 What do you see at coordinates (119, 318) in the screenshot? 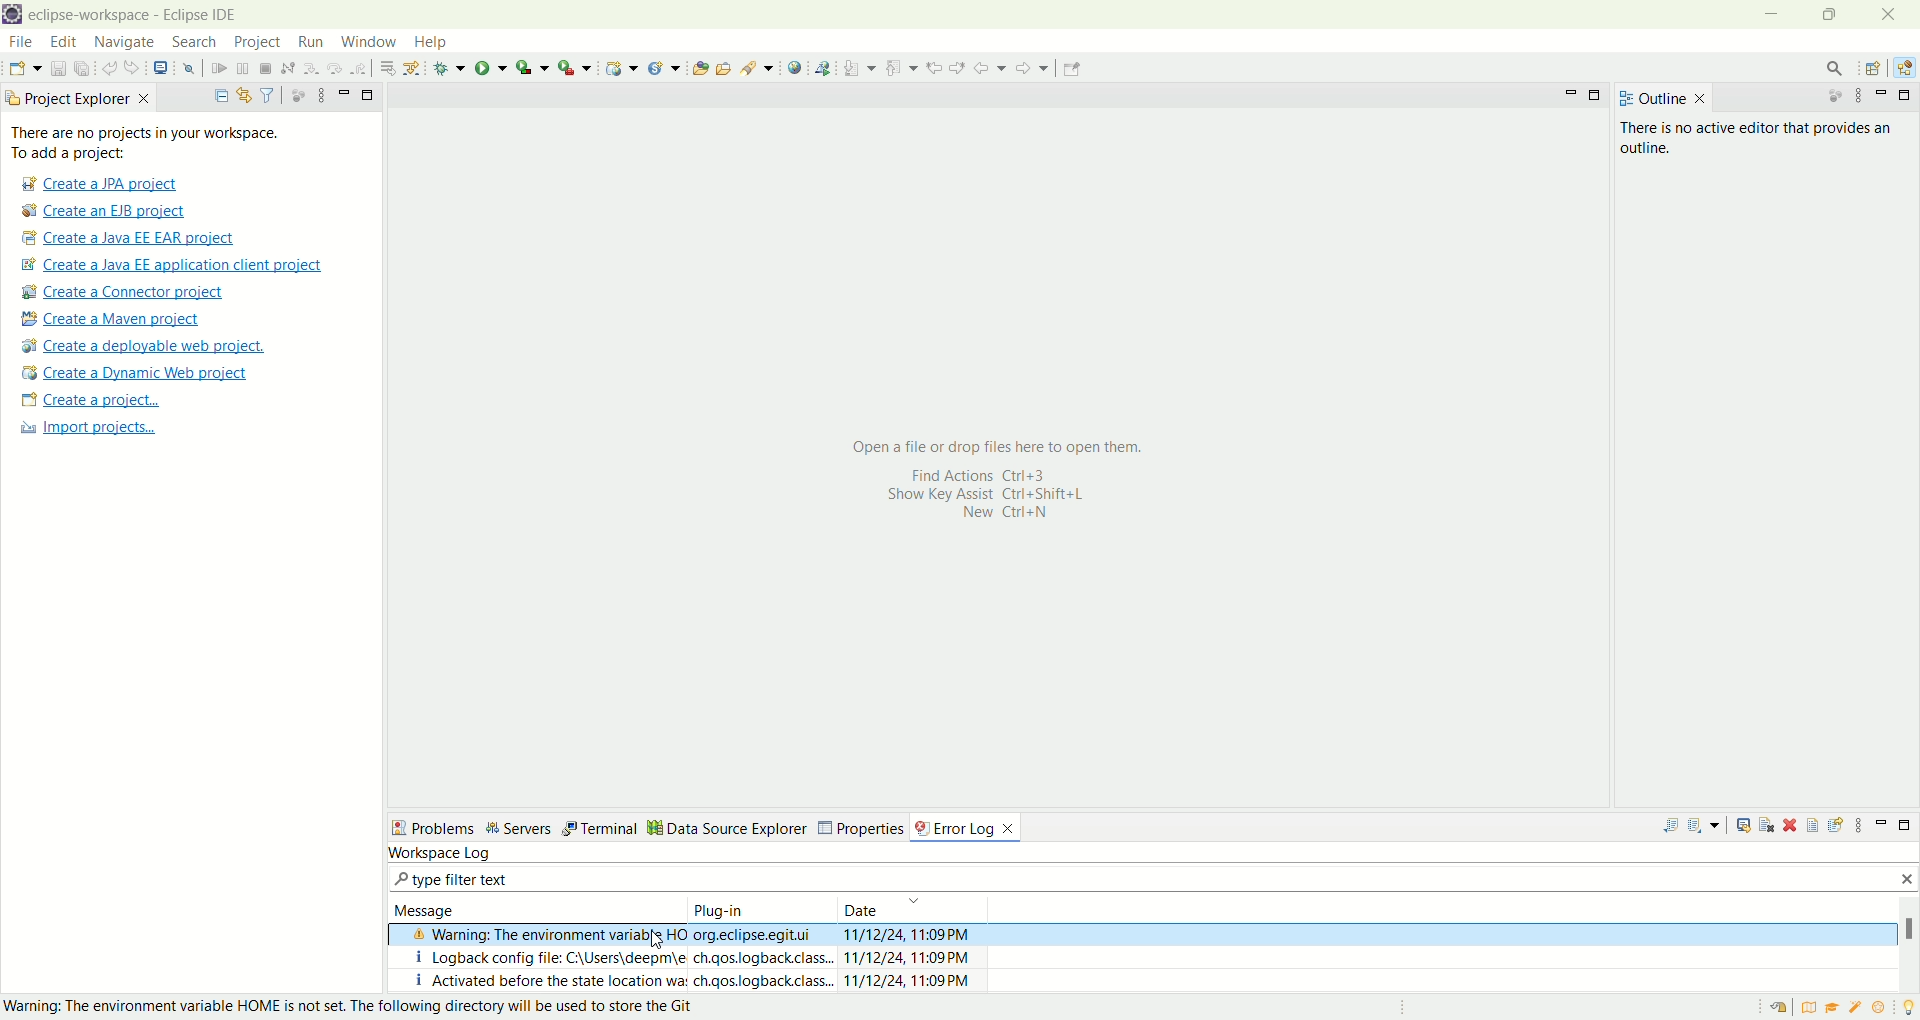
I see `create a maven project` at bounding box center [119, 318].